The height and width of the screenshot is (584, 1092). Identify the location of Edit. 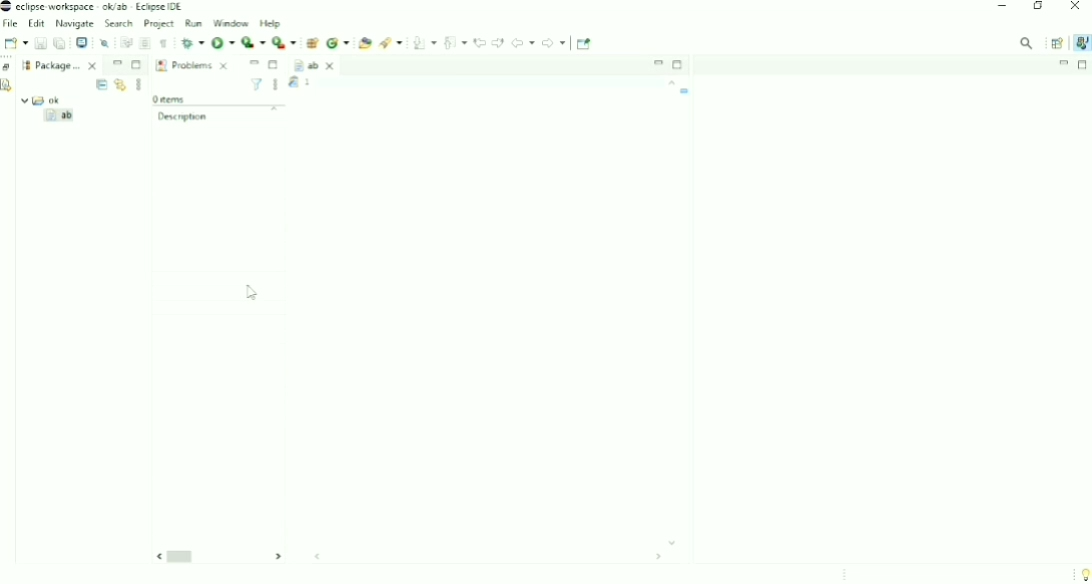
(38, 23).